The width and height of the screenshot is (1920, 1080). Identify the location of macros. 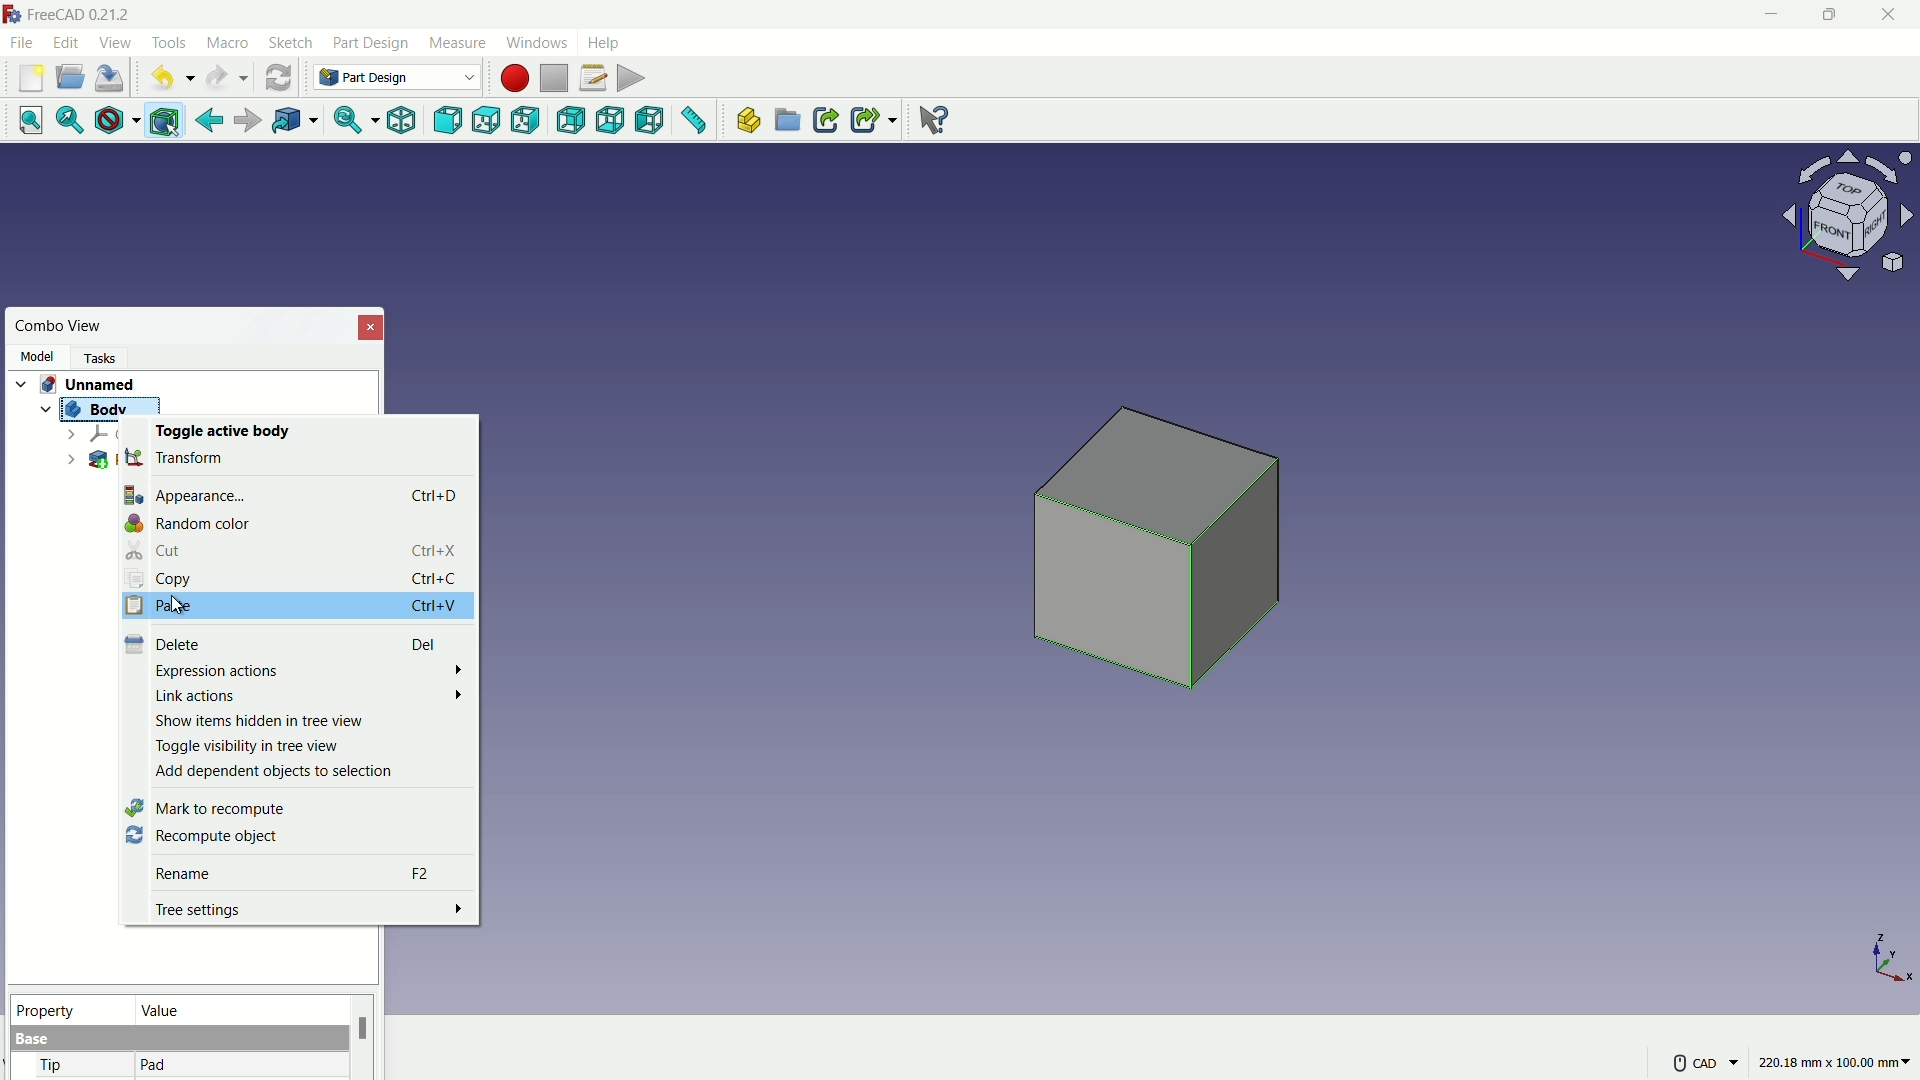
(592, 77).